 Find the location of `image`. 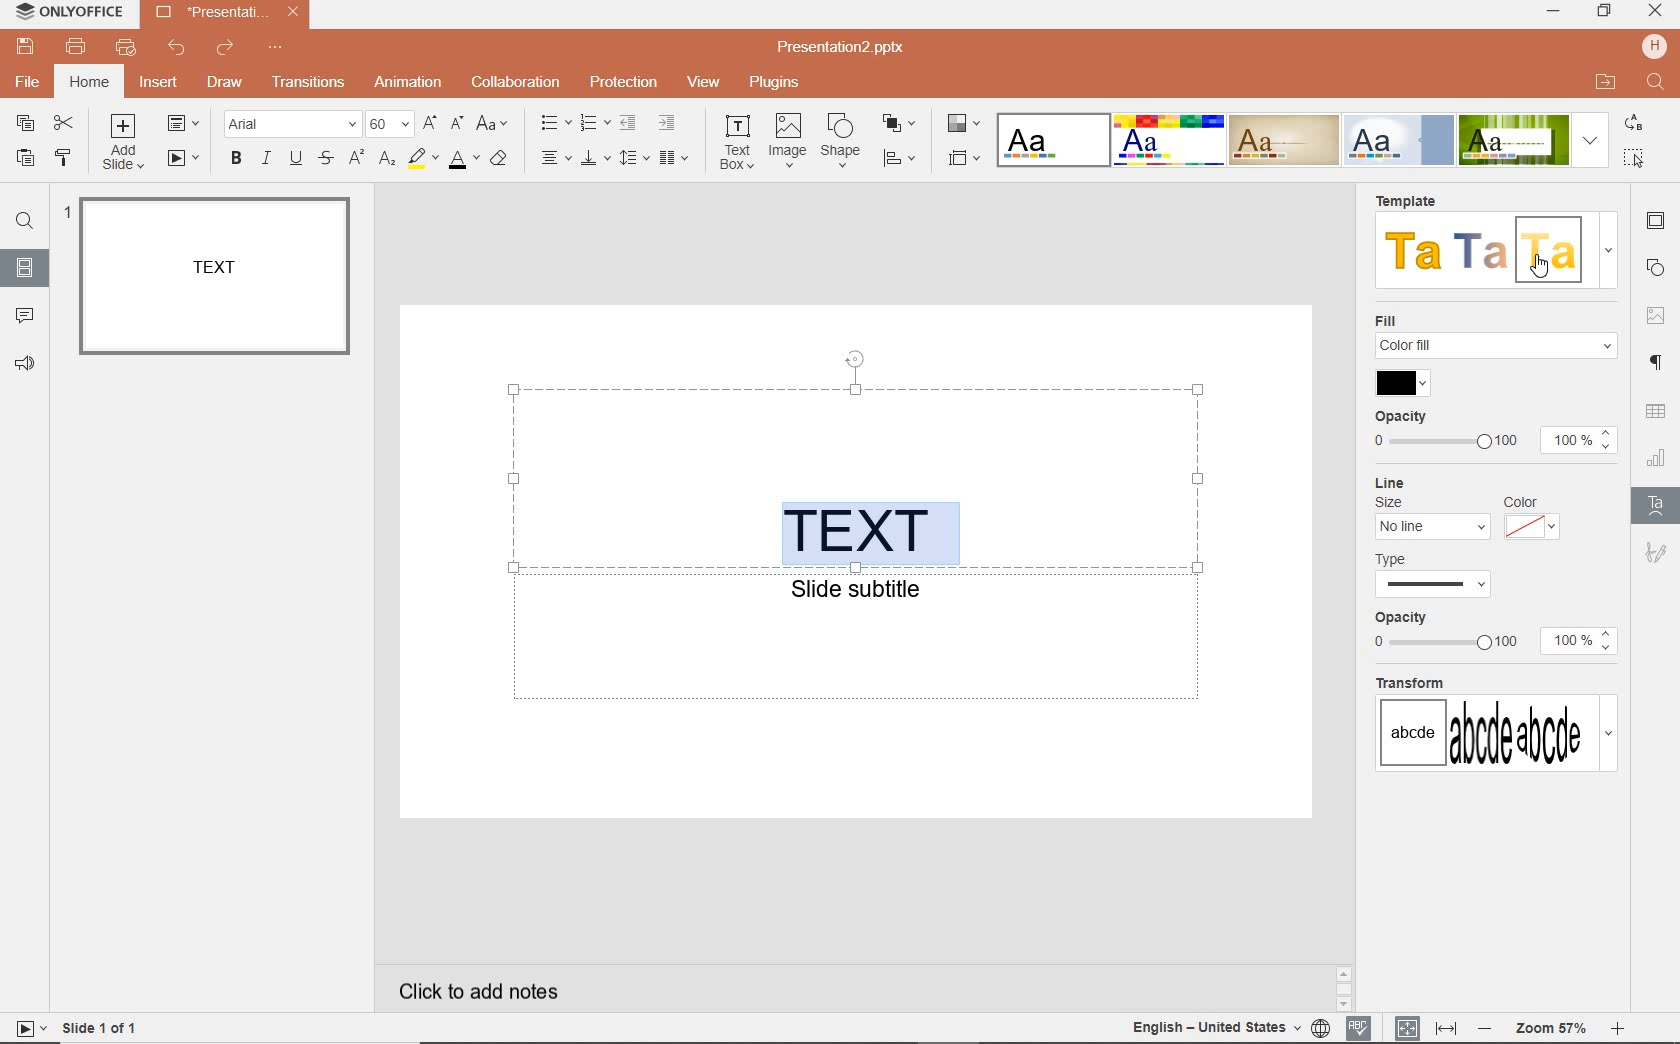

image is located at coordinates (788, 141).